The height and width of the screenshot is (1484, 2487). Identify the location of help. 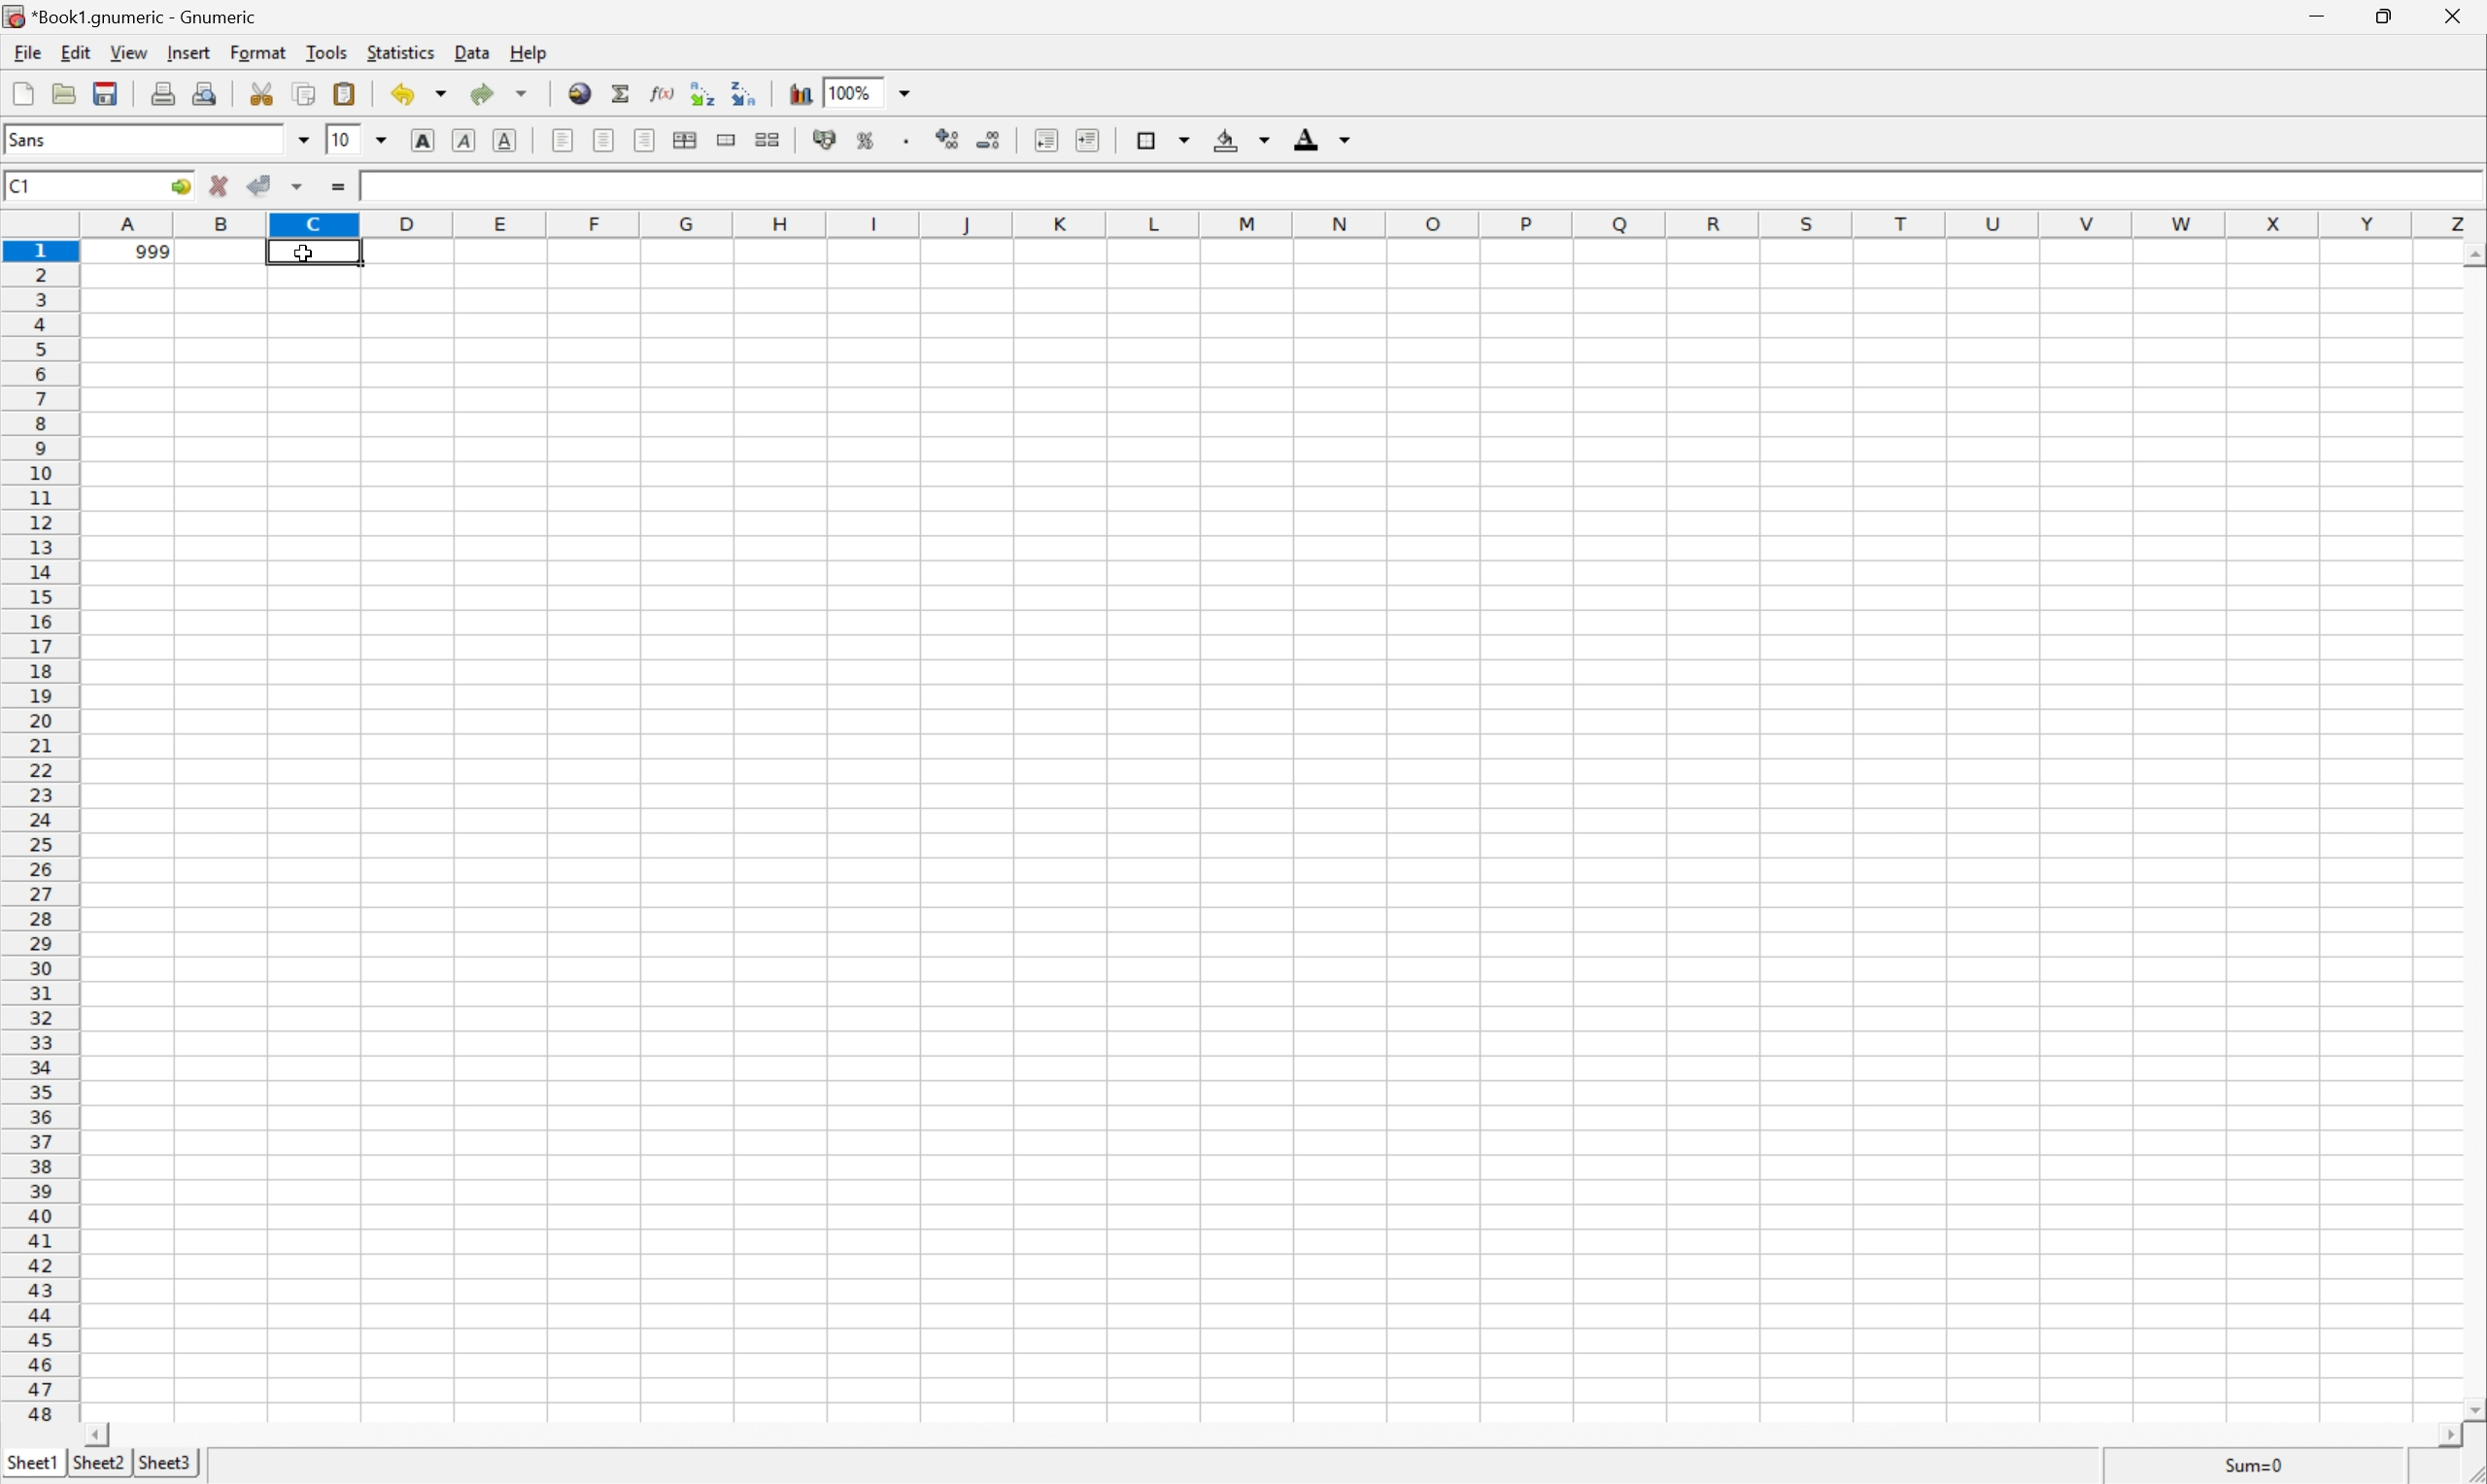
(531, 55).